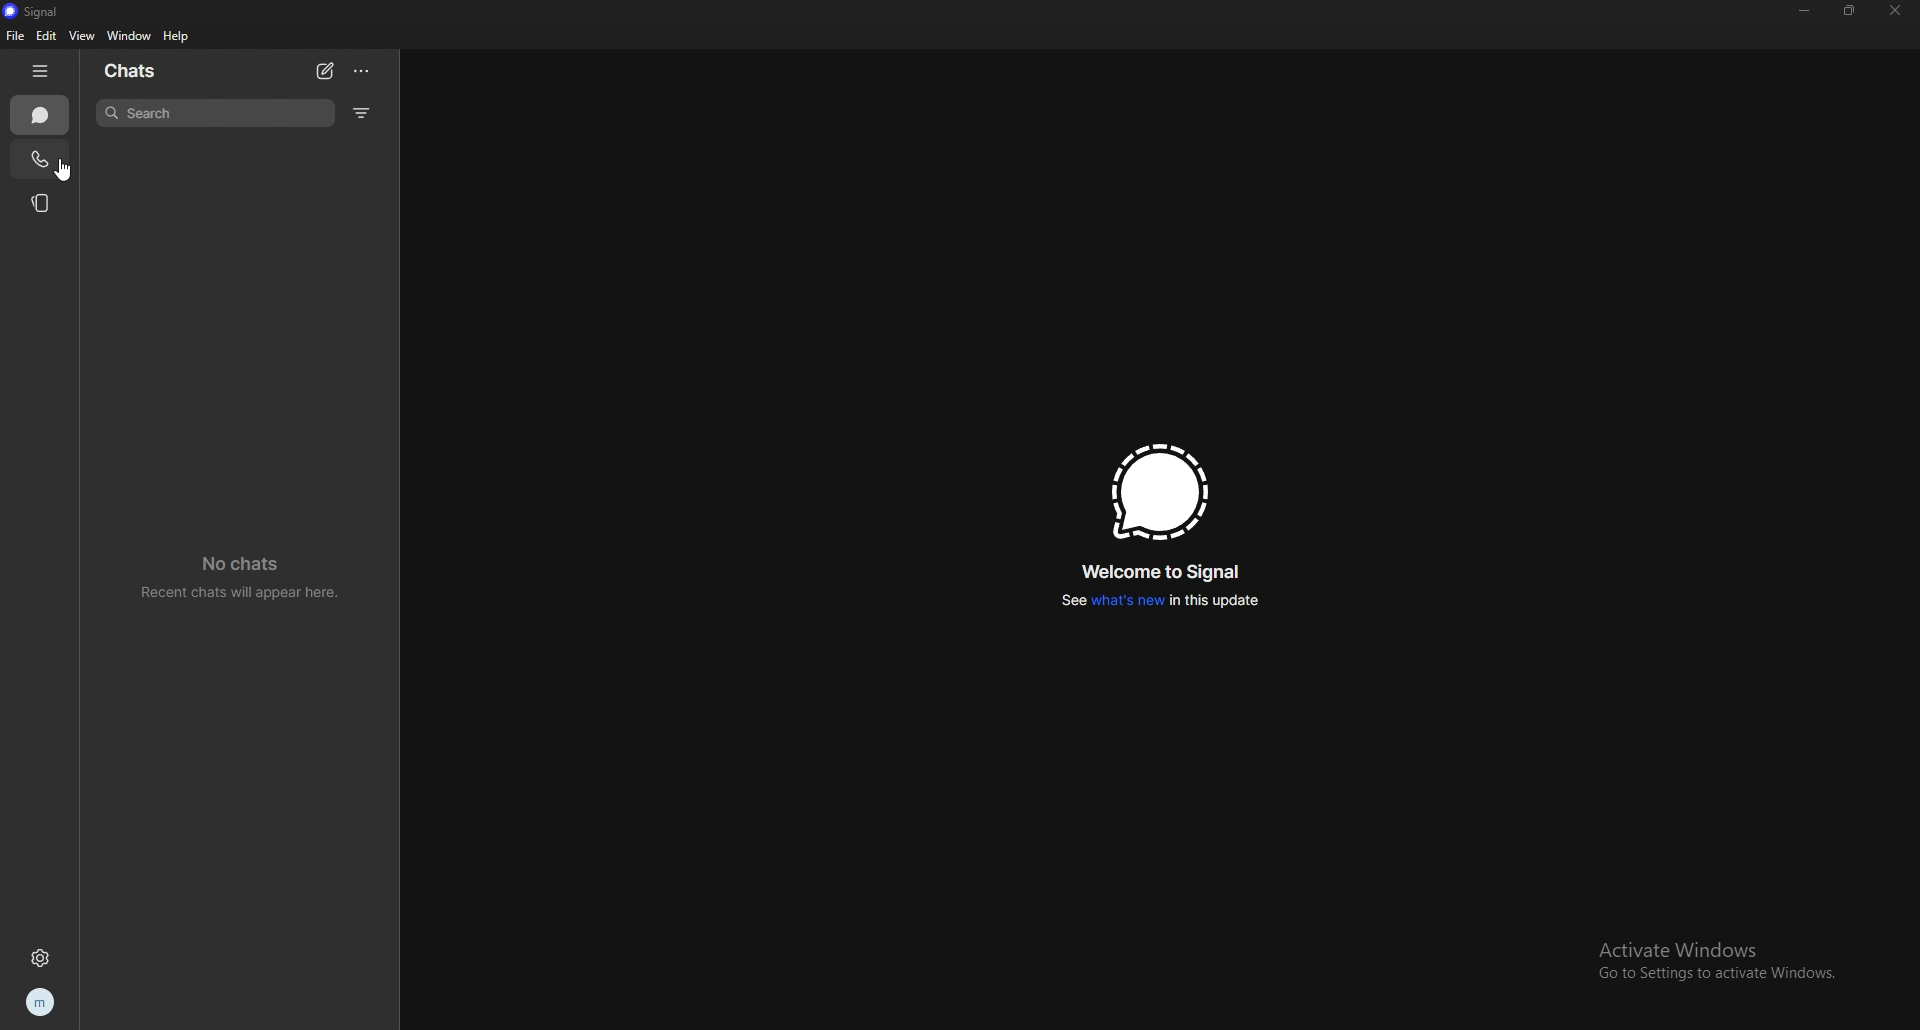  What do you see at coordinates (47, 36) in the screenshot?
I see `edit` at bounding box center [47, 36].